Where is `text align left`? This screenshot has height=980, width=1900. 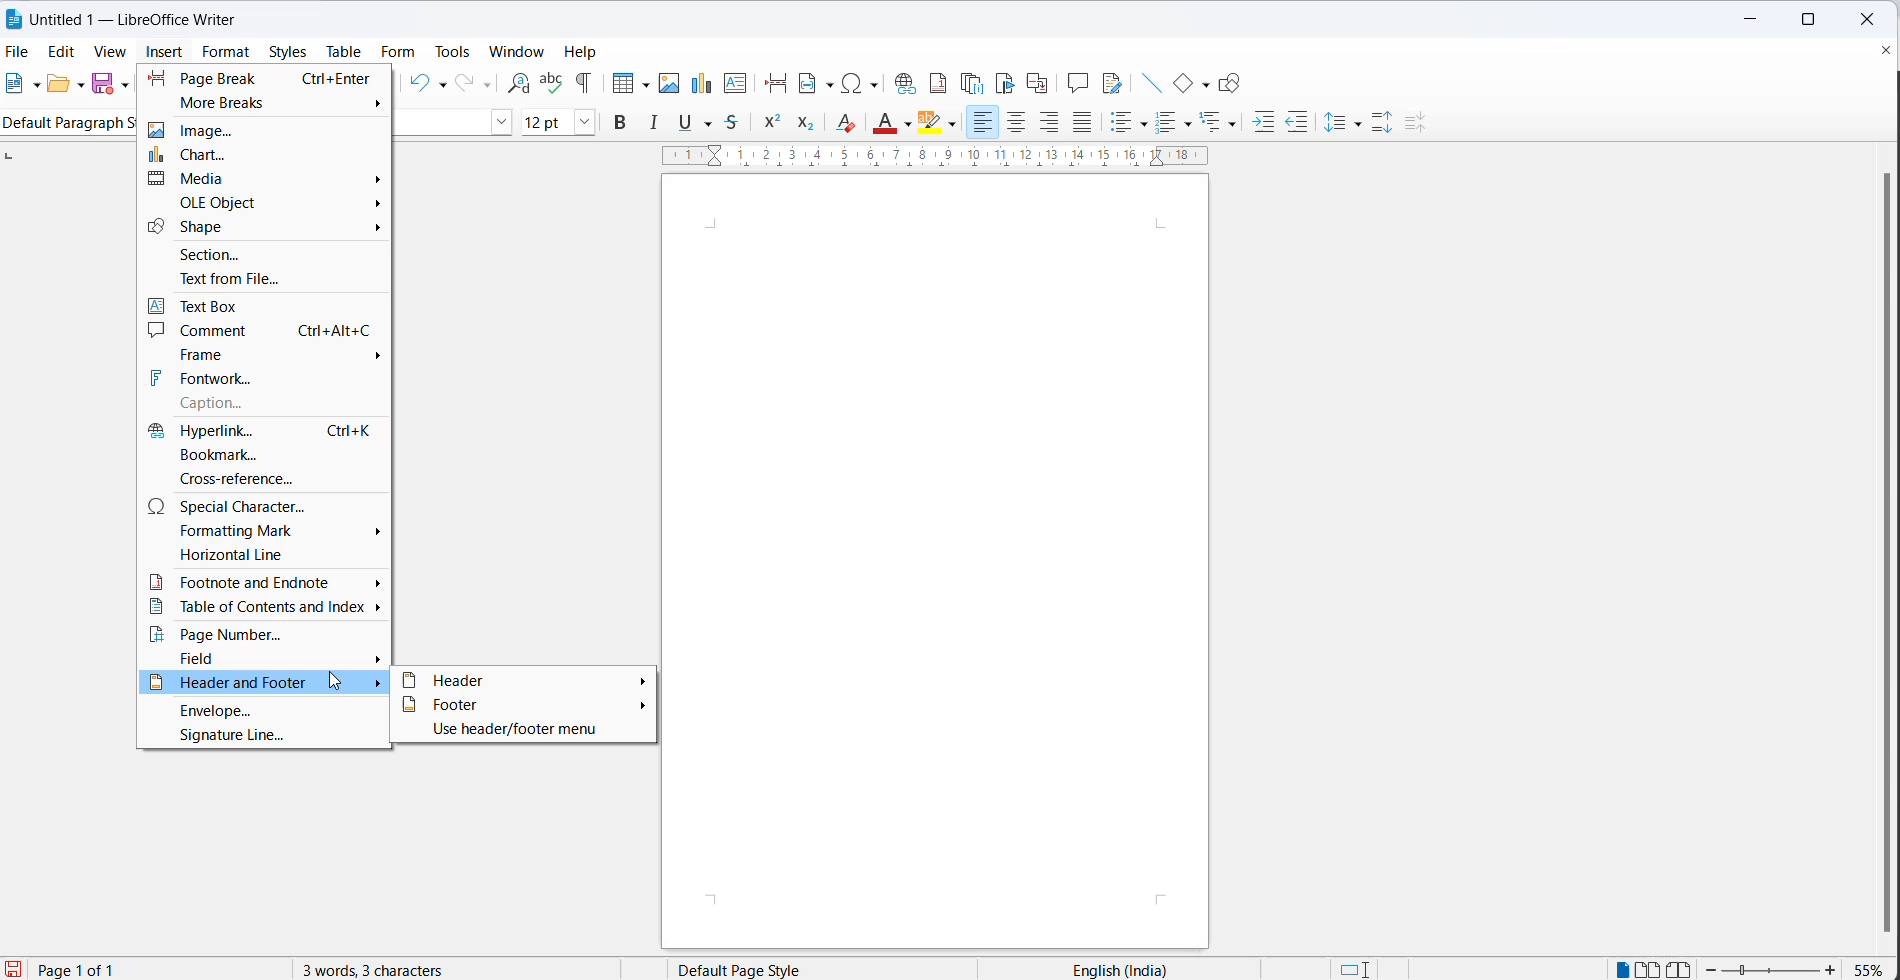
text align left is located at coordinates (984, 122).